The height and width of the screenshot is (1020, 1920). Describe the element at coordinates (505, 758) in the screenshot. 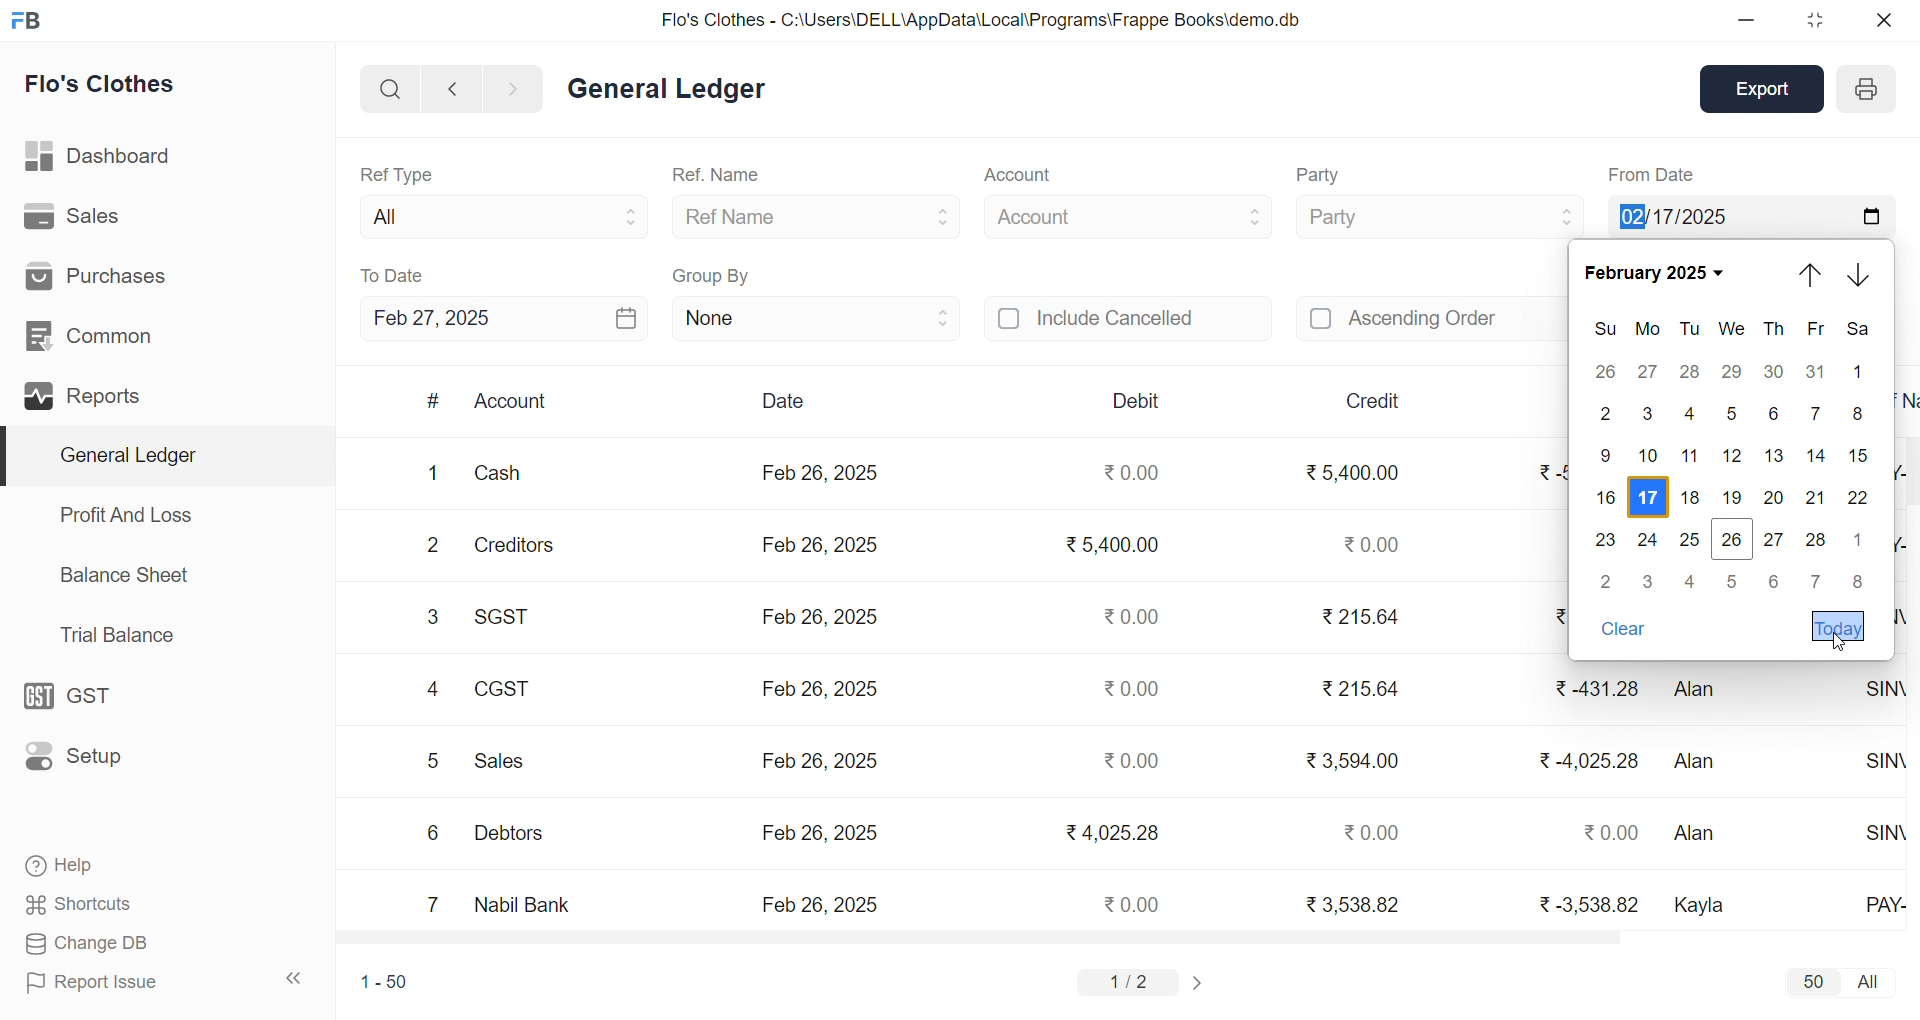

I see `Sales` at that location.